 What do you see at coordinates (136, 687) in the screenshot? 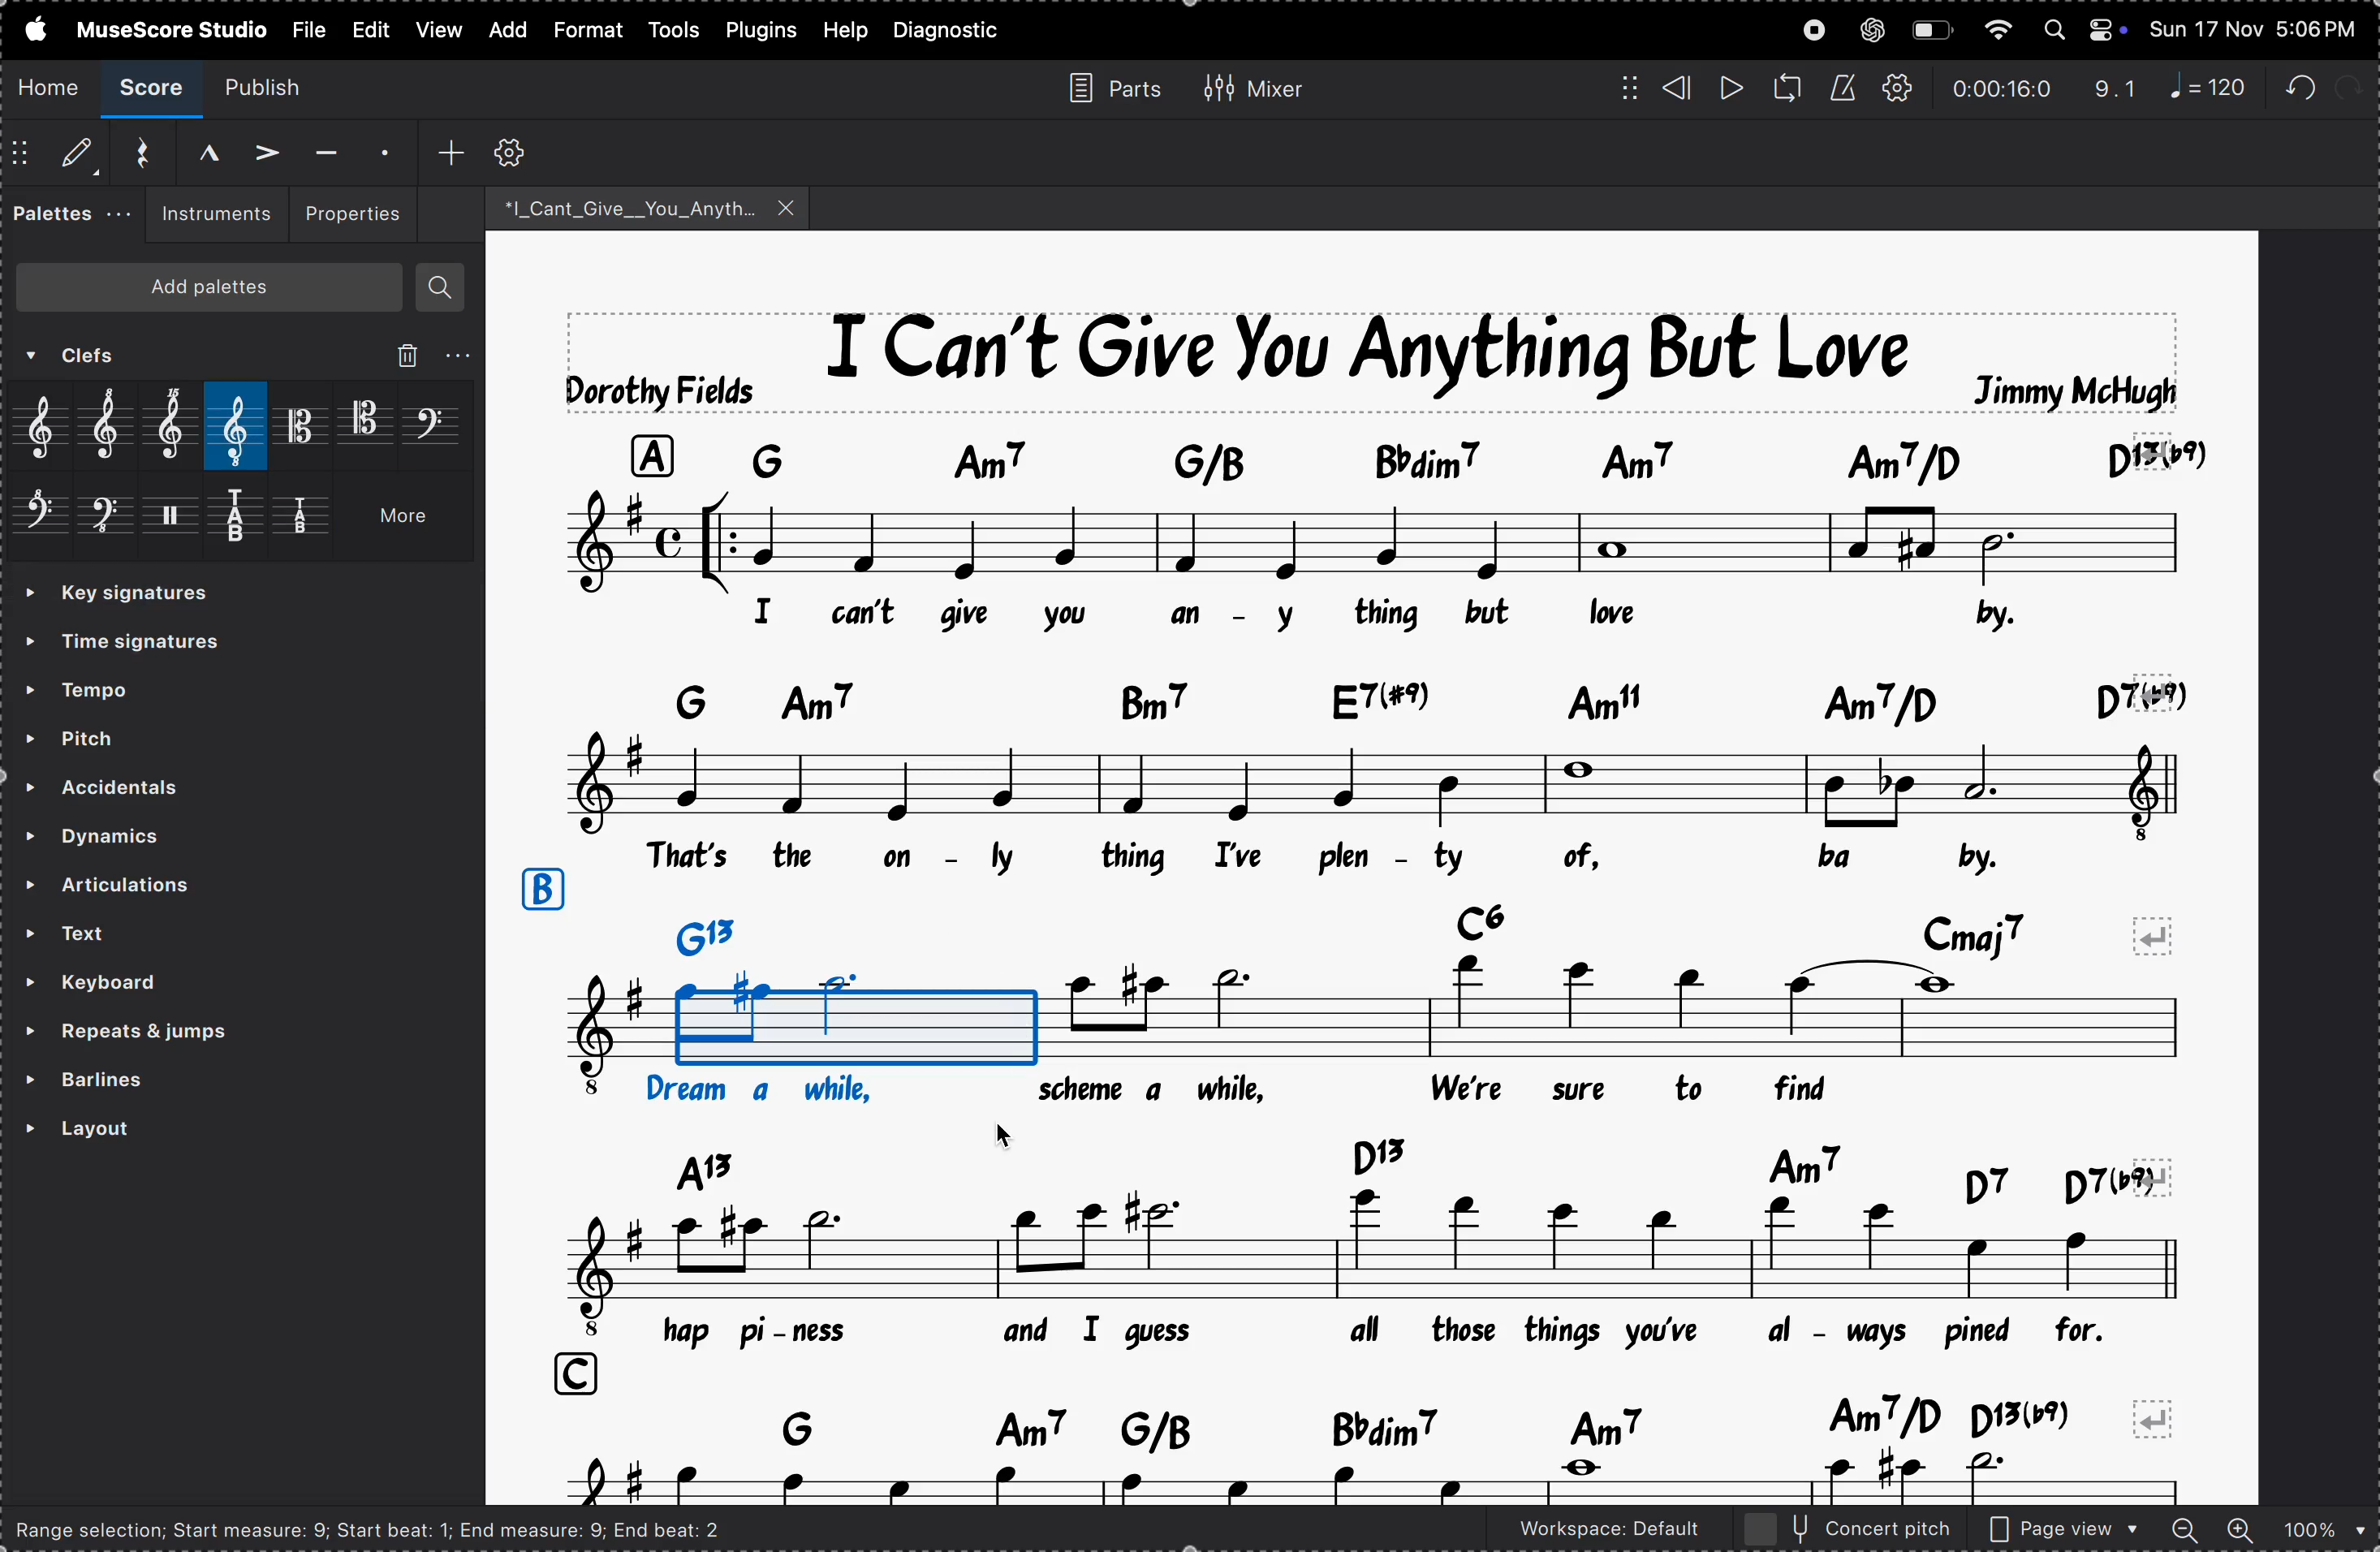
I see `tempo` at bounding box center [136, 687].